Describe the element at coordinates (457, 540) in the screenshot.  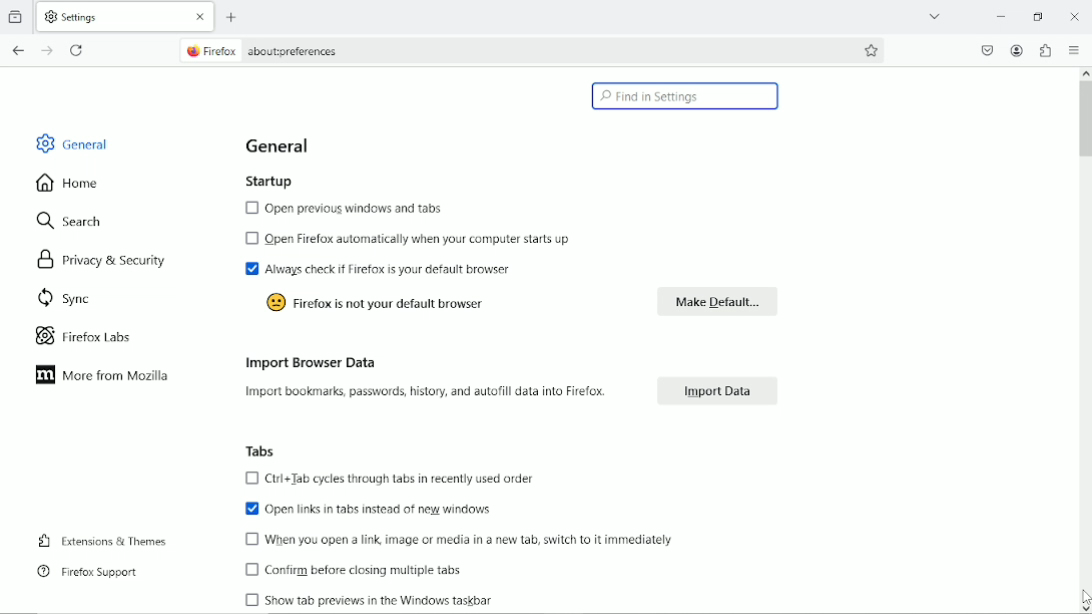
I see `When you open a link, image or media in a new tab, switch to it immediately` at that location.